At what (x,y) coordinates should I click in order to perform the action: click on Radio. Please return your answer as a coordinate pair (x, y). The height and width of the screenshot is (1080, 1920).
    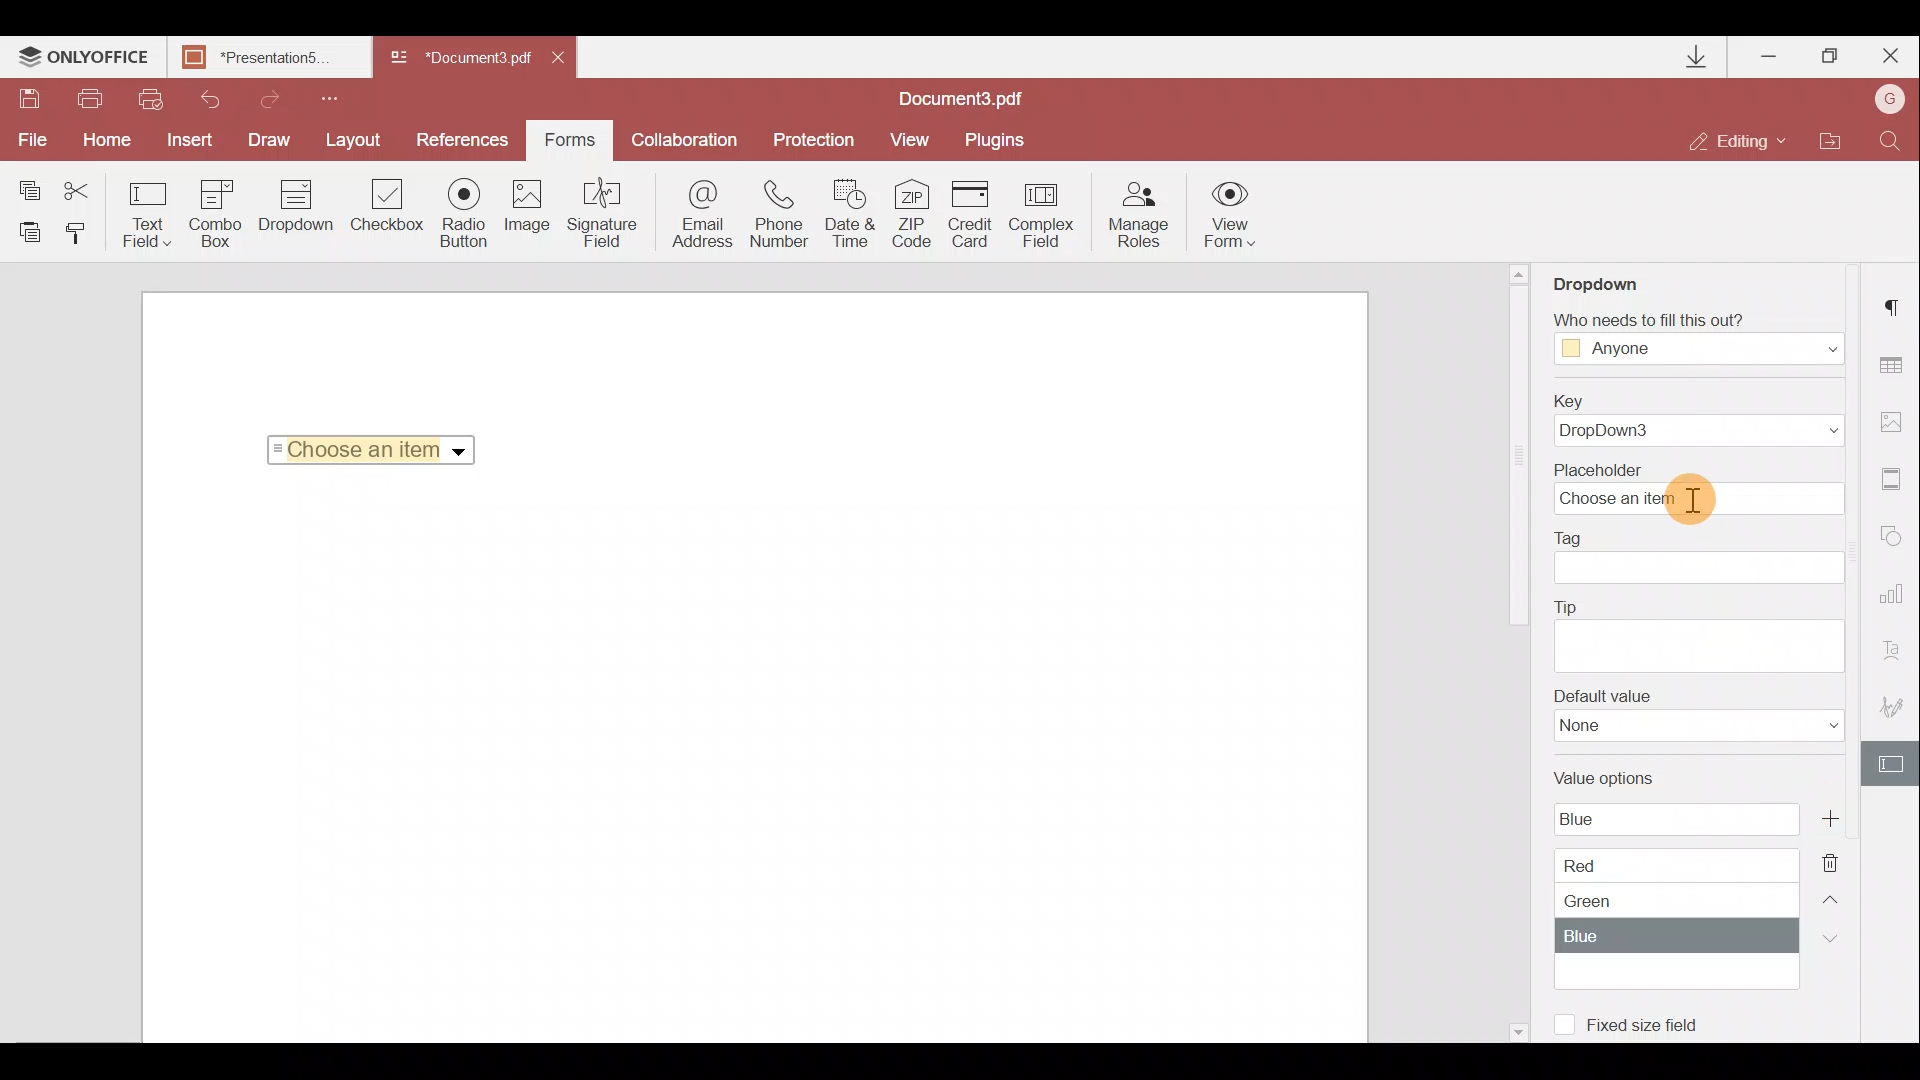
    Looking at the image, I should click on (467, 214).